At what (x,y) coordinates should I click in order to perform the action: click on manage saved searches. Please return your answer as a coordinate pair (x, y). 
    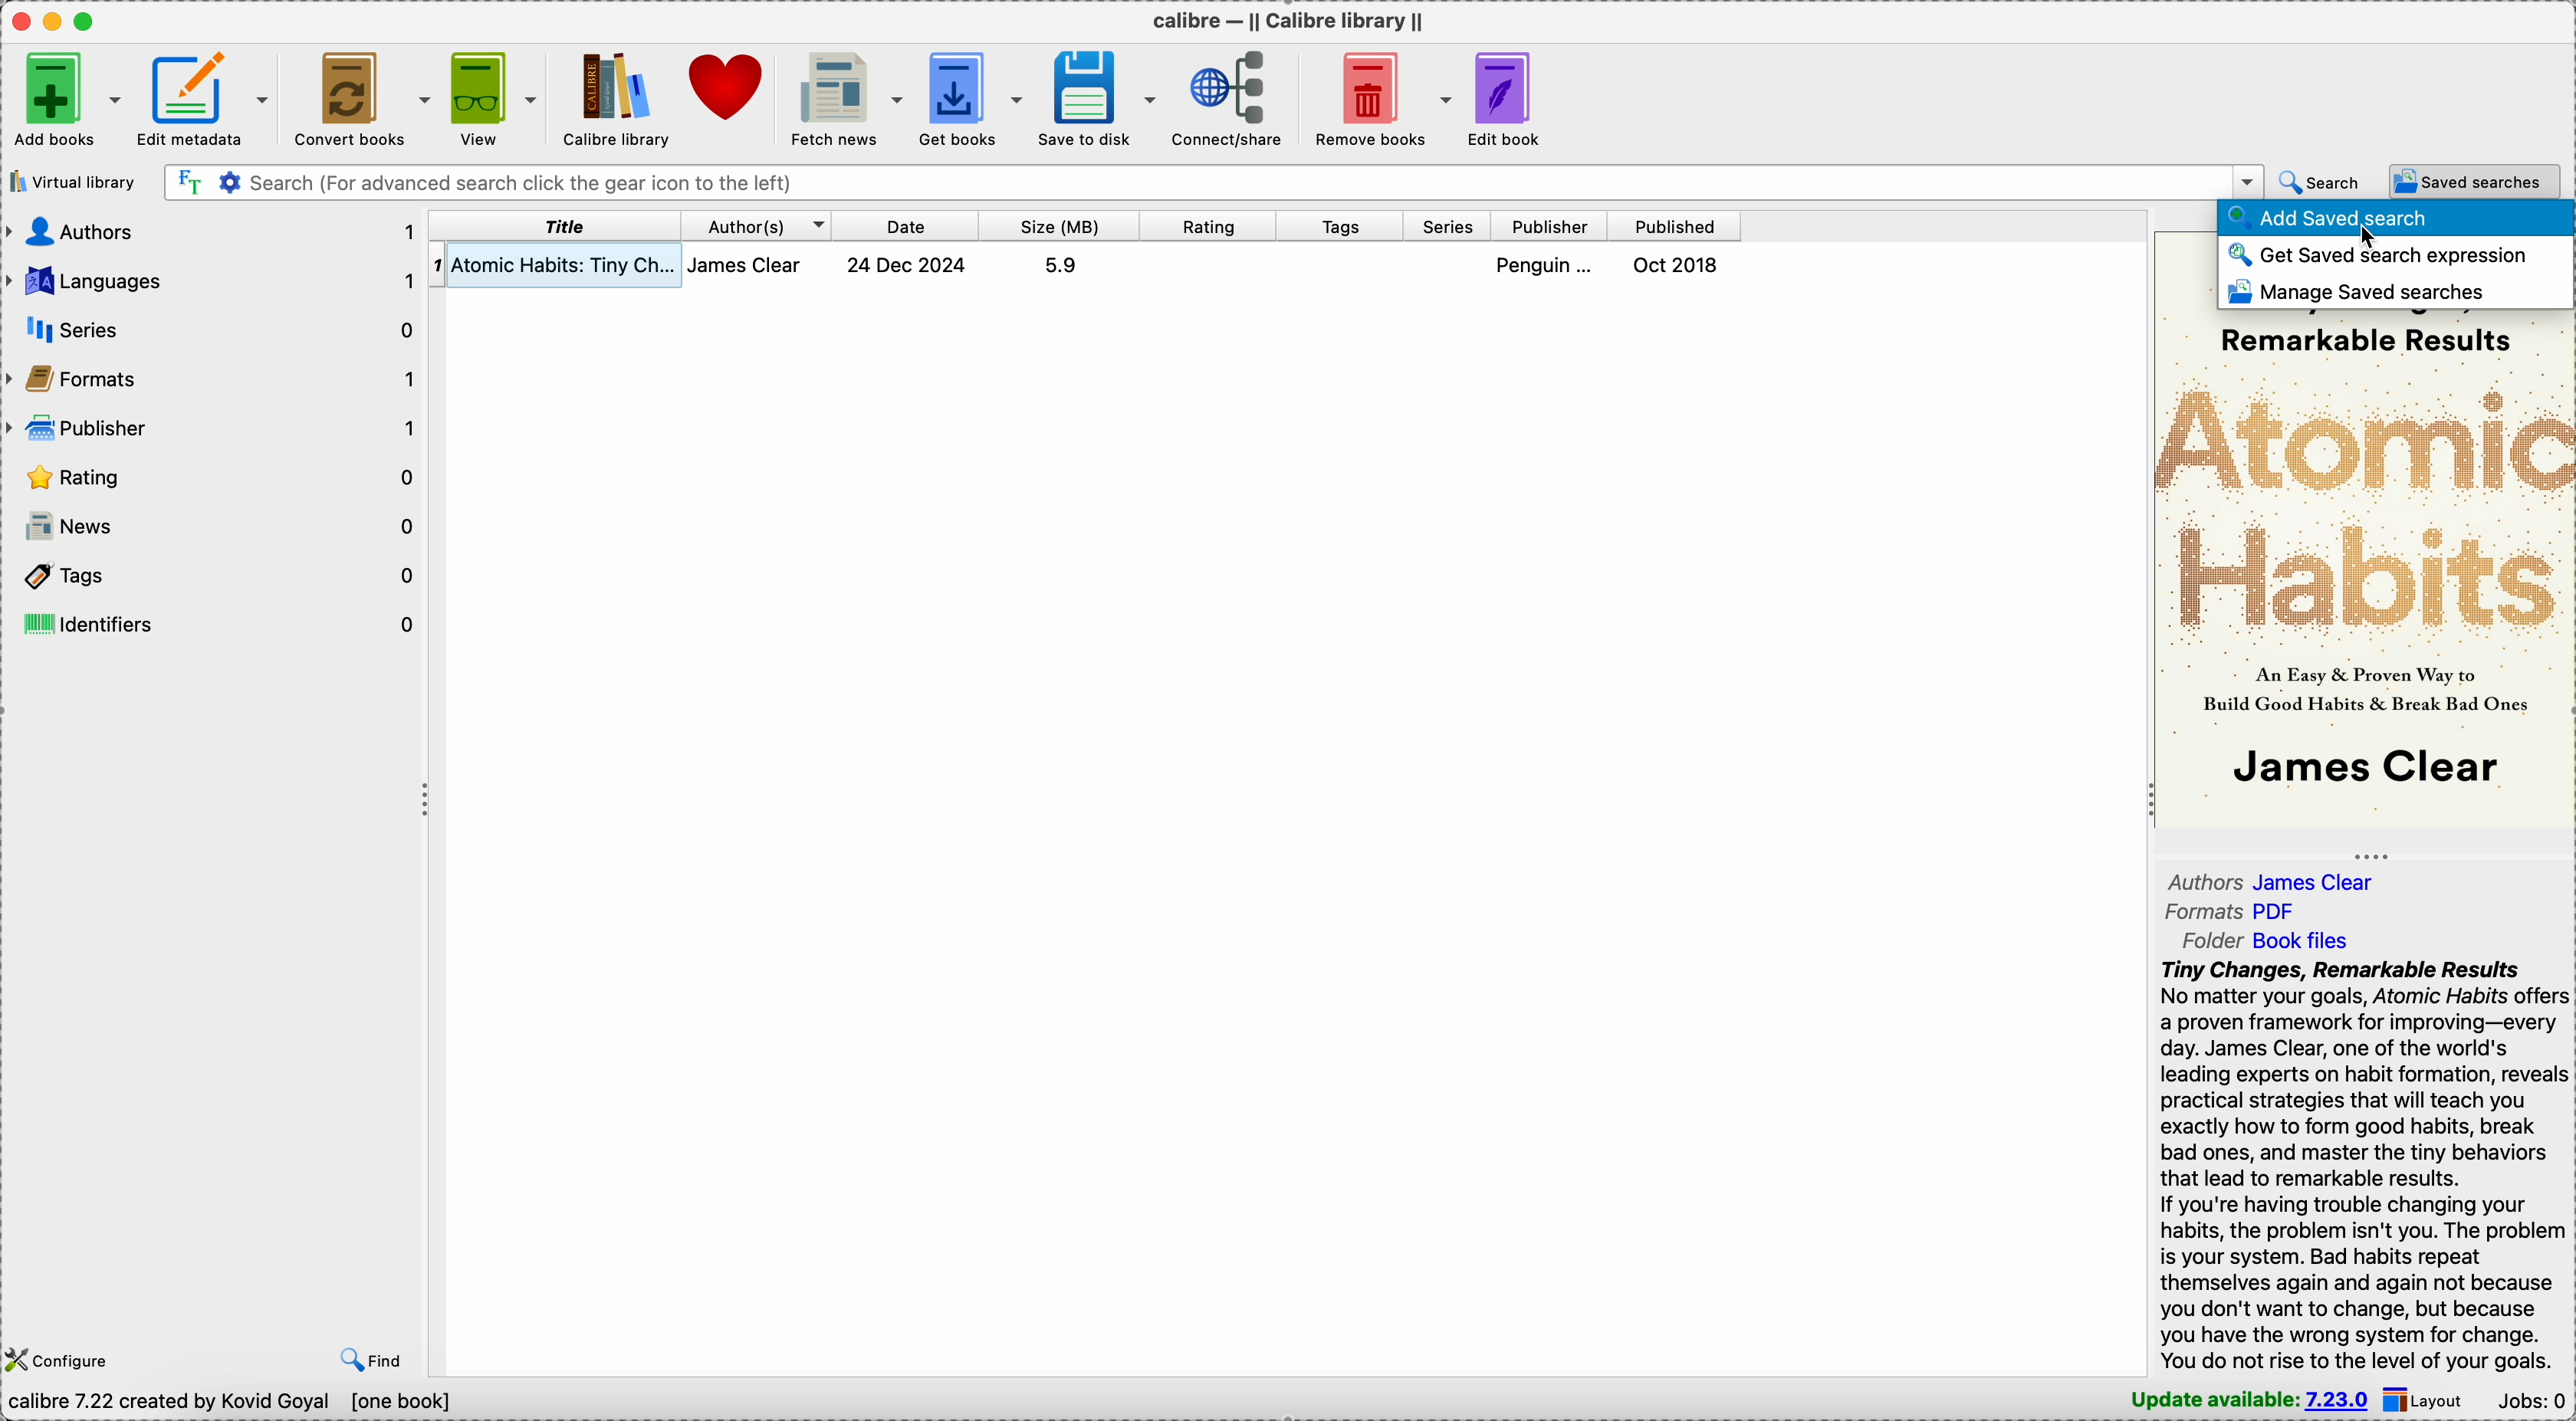
    Looking at the image, I should click on (2358, 290).